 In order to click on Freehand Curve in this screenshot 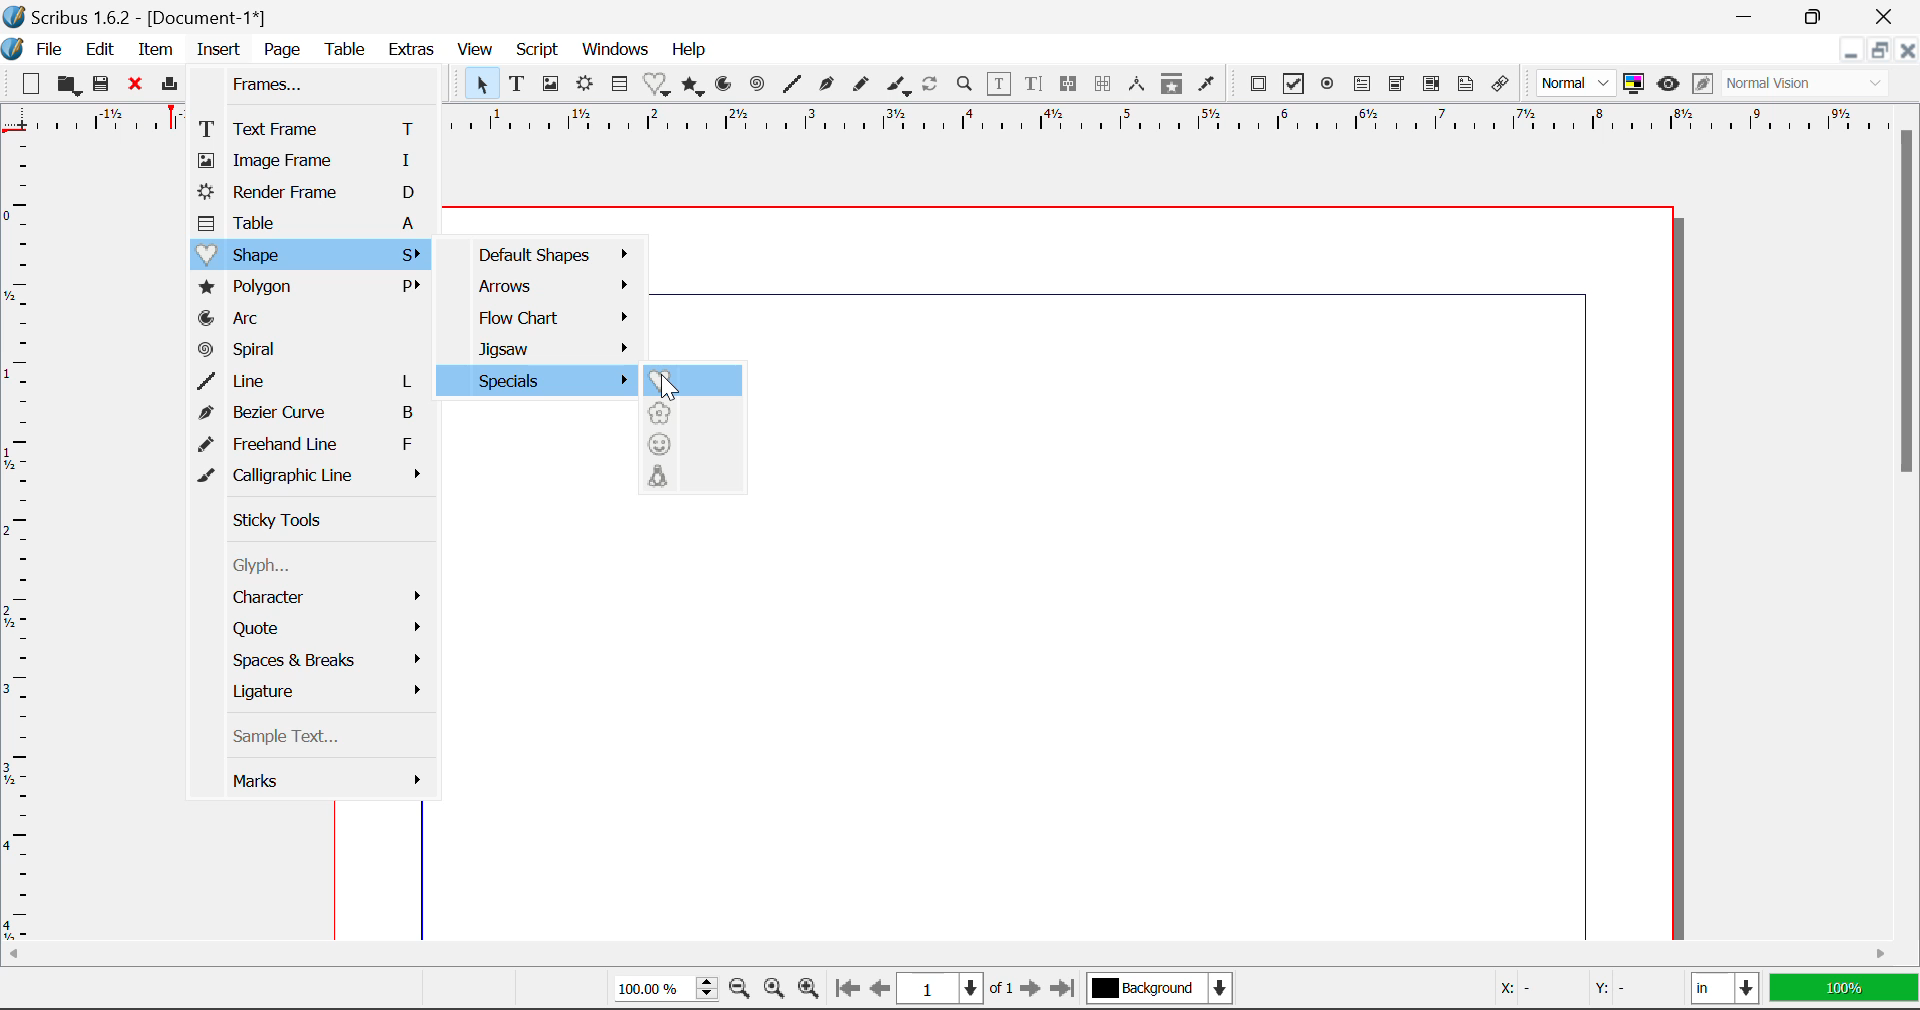, I will do `click(863, 84)`.